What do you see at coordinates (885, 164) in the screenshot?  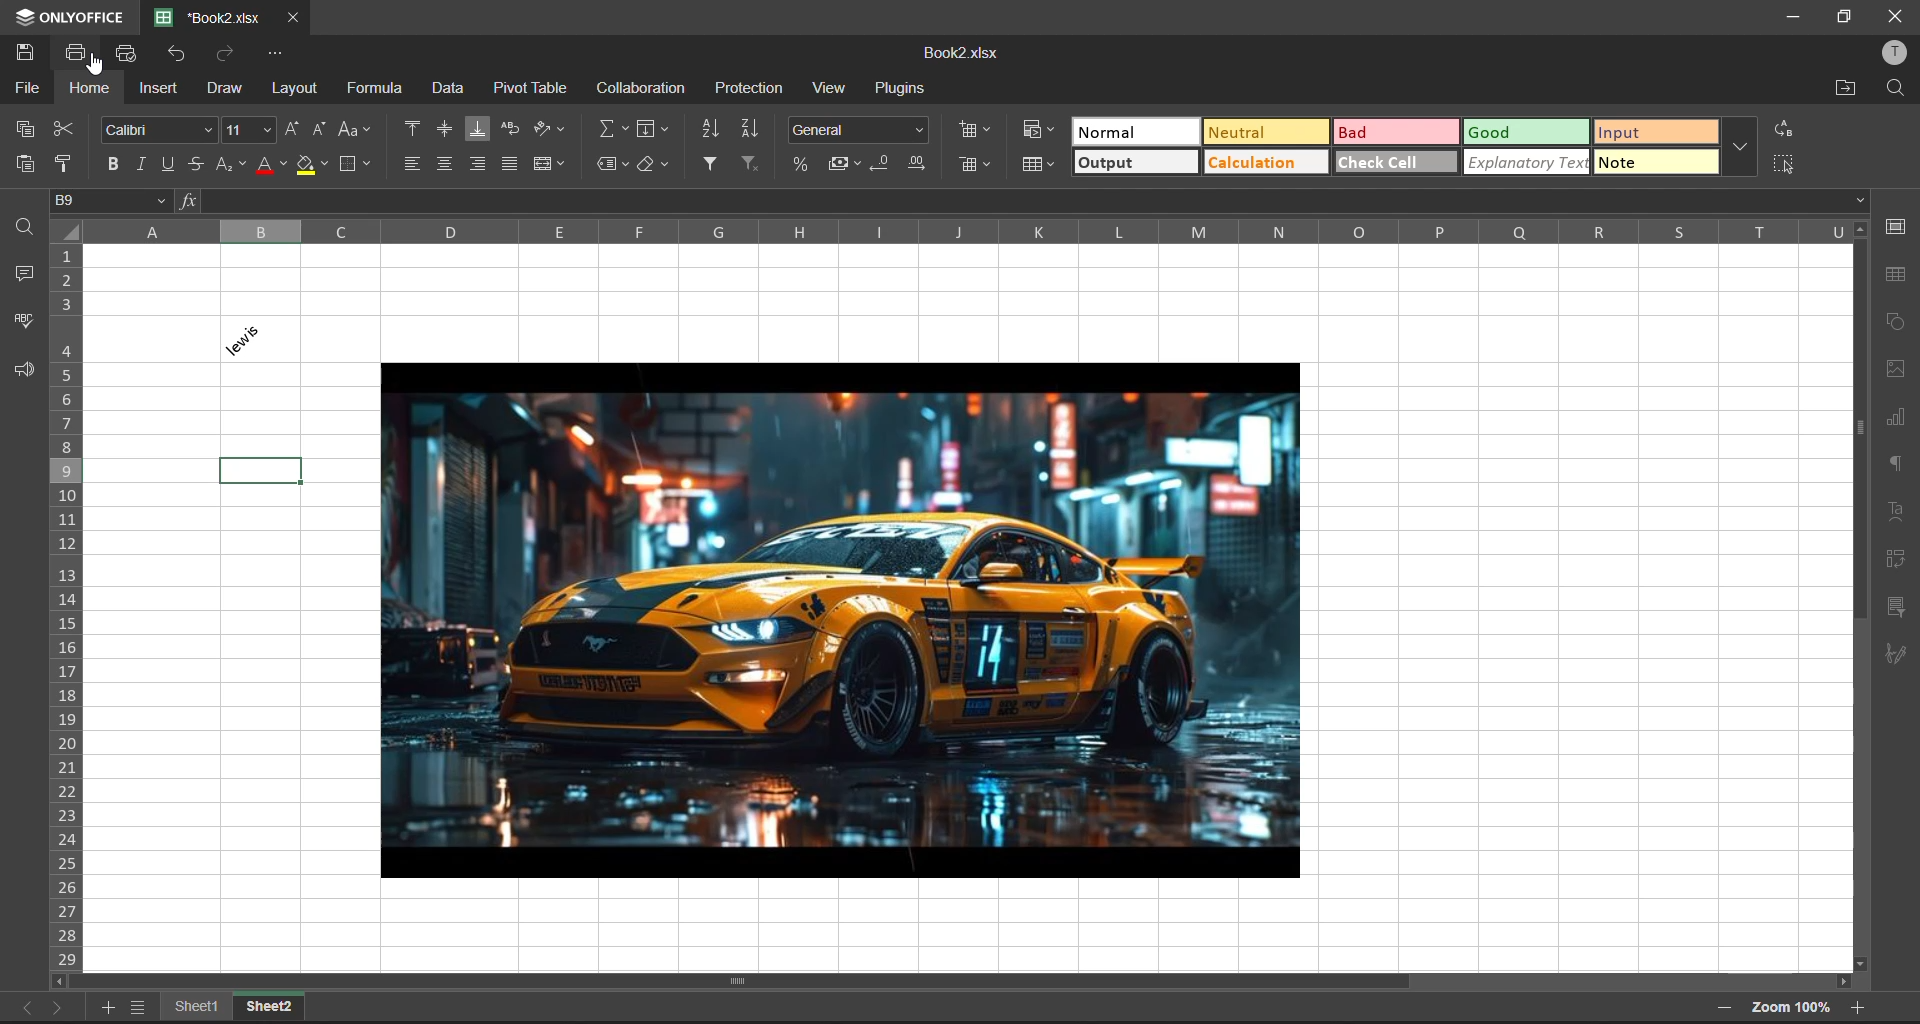 I see `decrease decimal` at bounding box center [885, 164].